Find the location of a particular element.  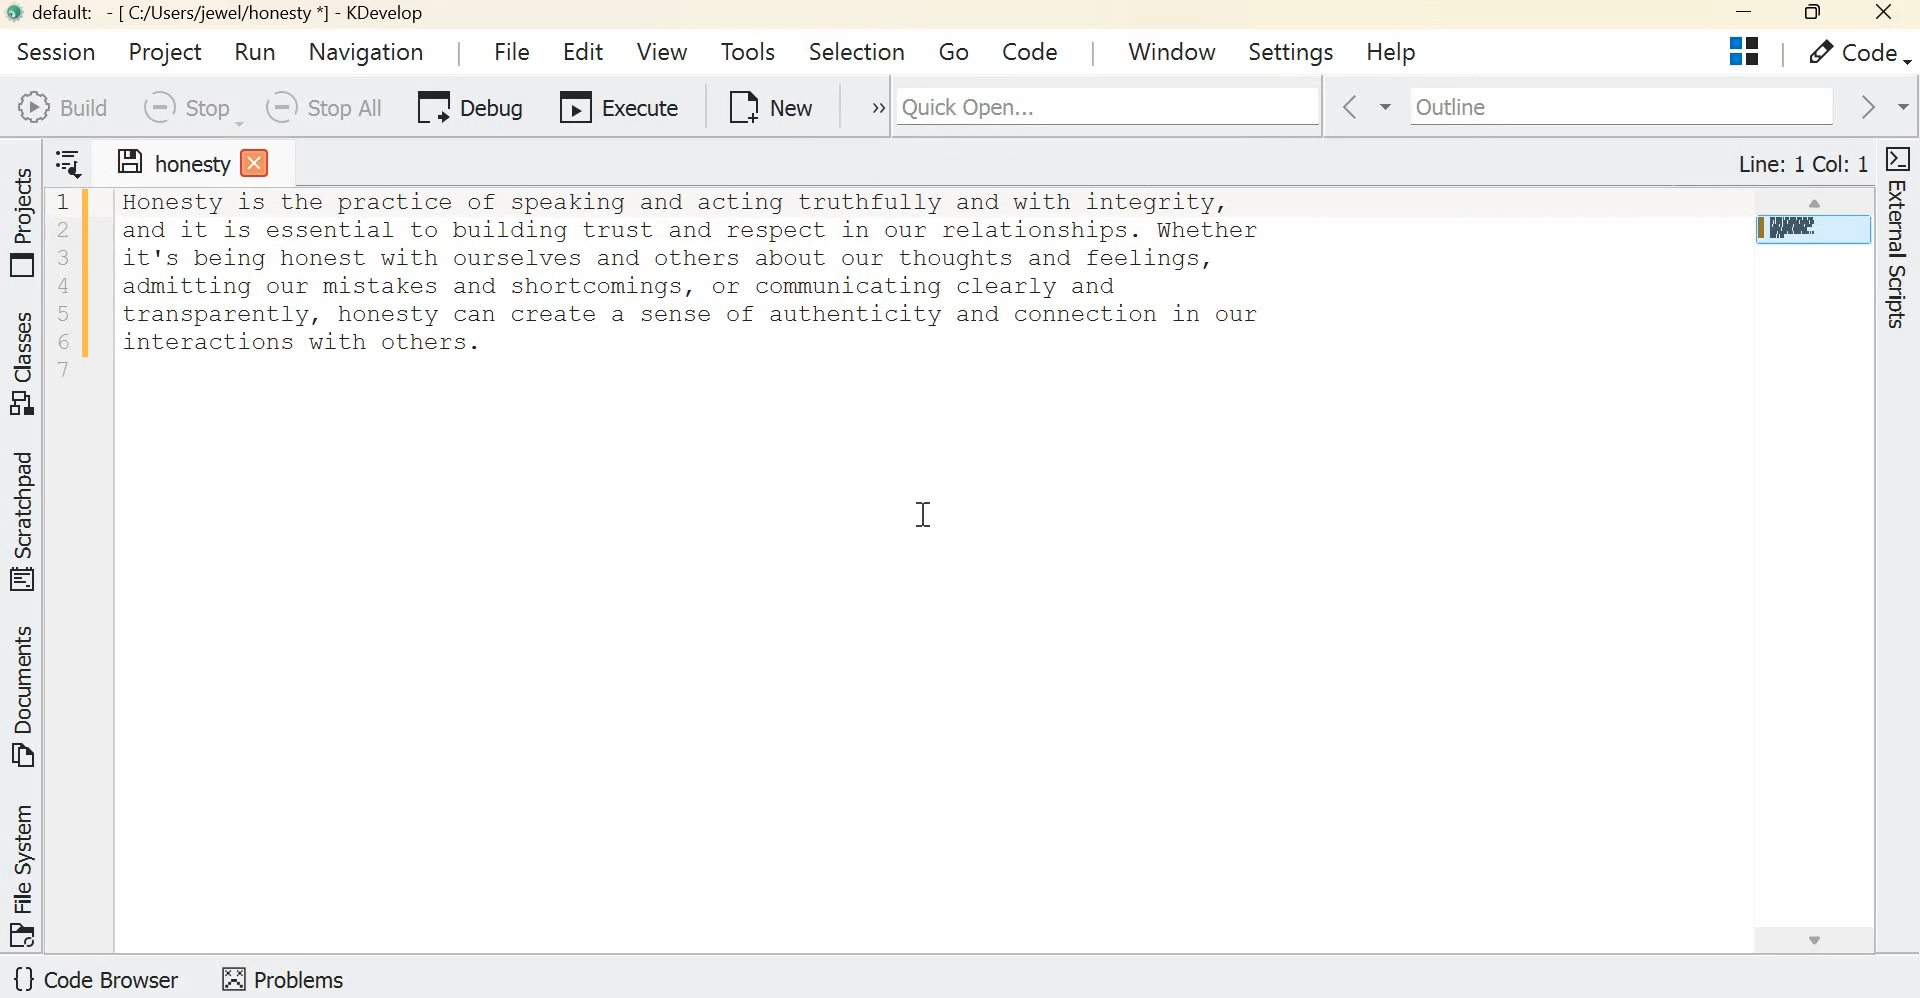

cursor is located at coordinates (887, 54).